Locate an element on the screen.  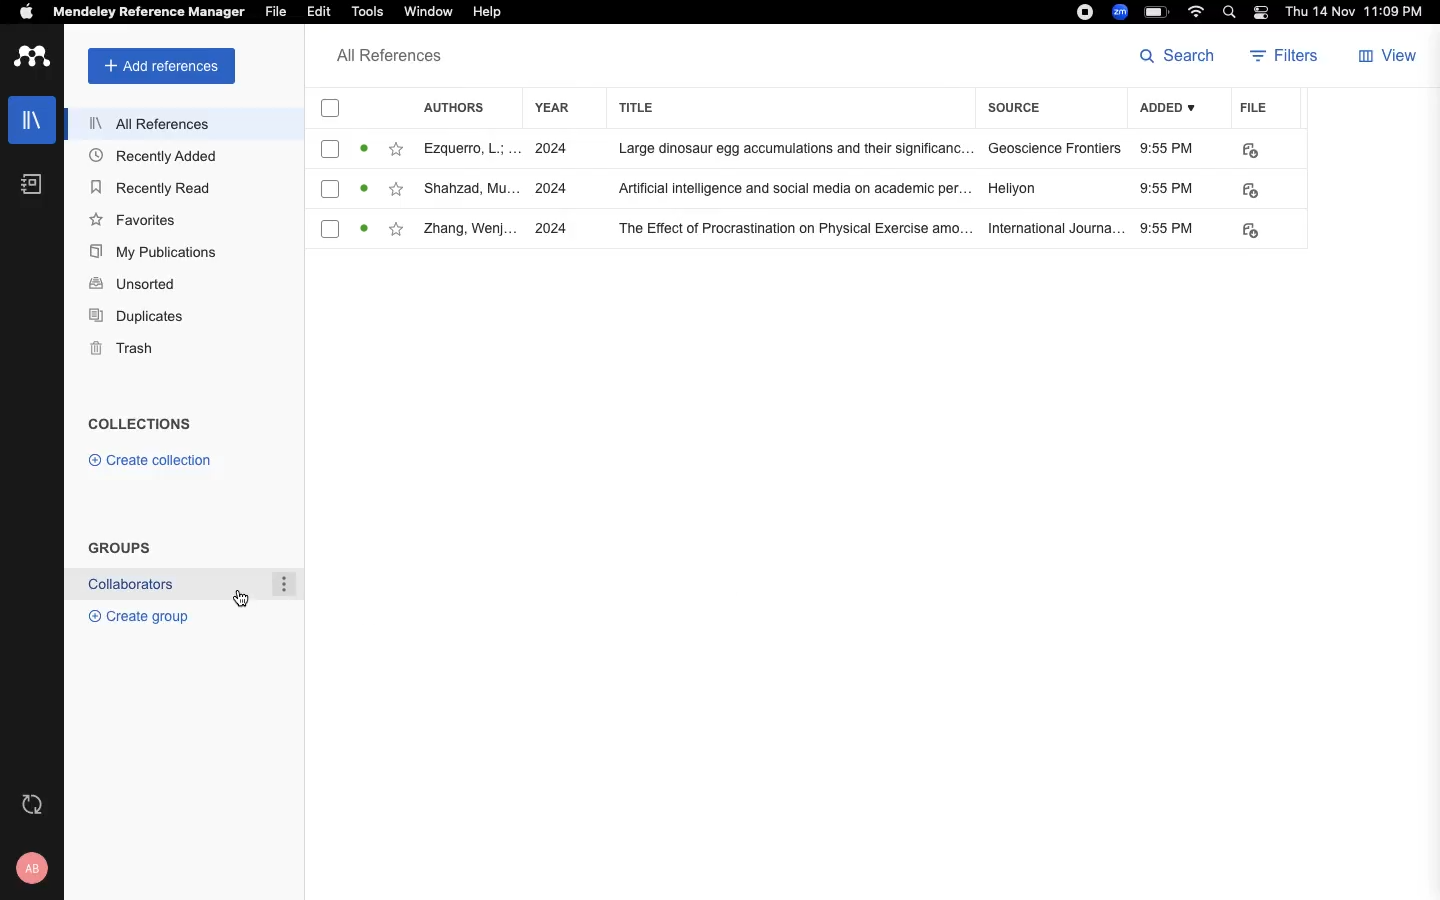
sources is located at coordinates (1057, 189).